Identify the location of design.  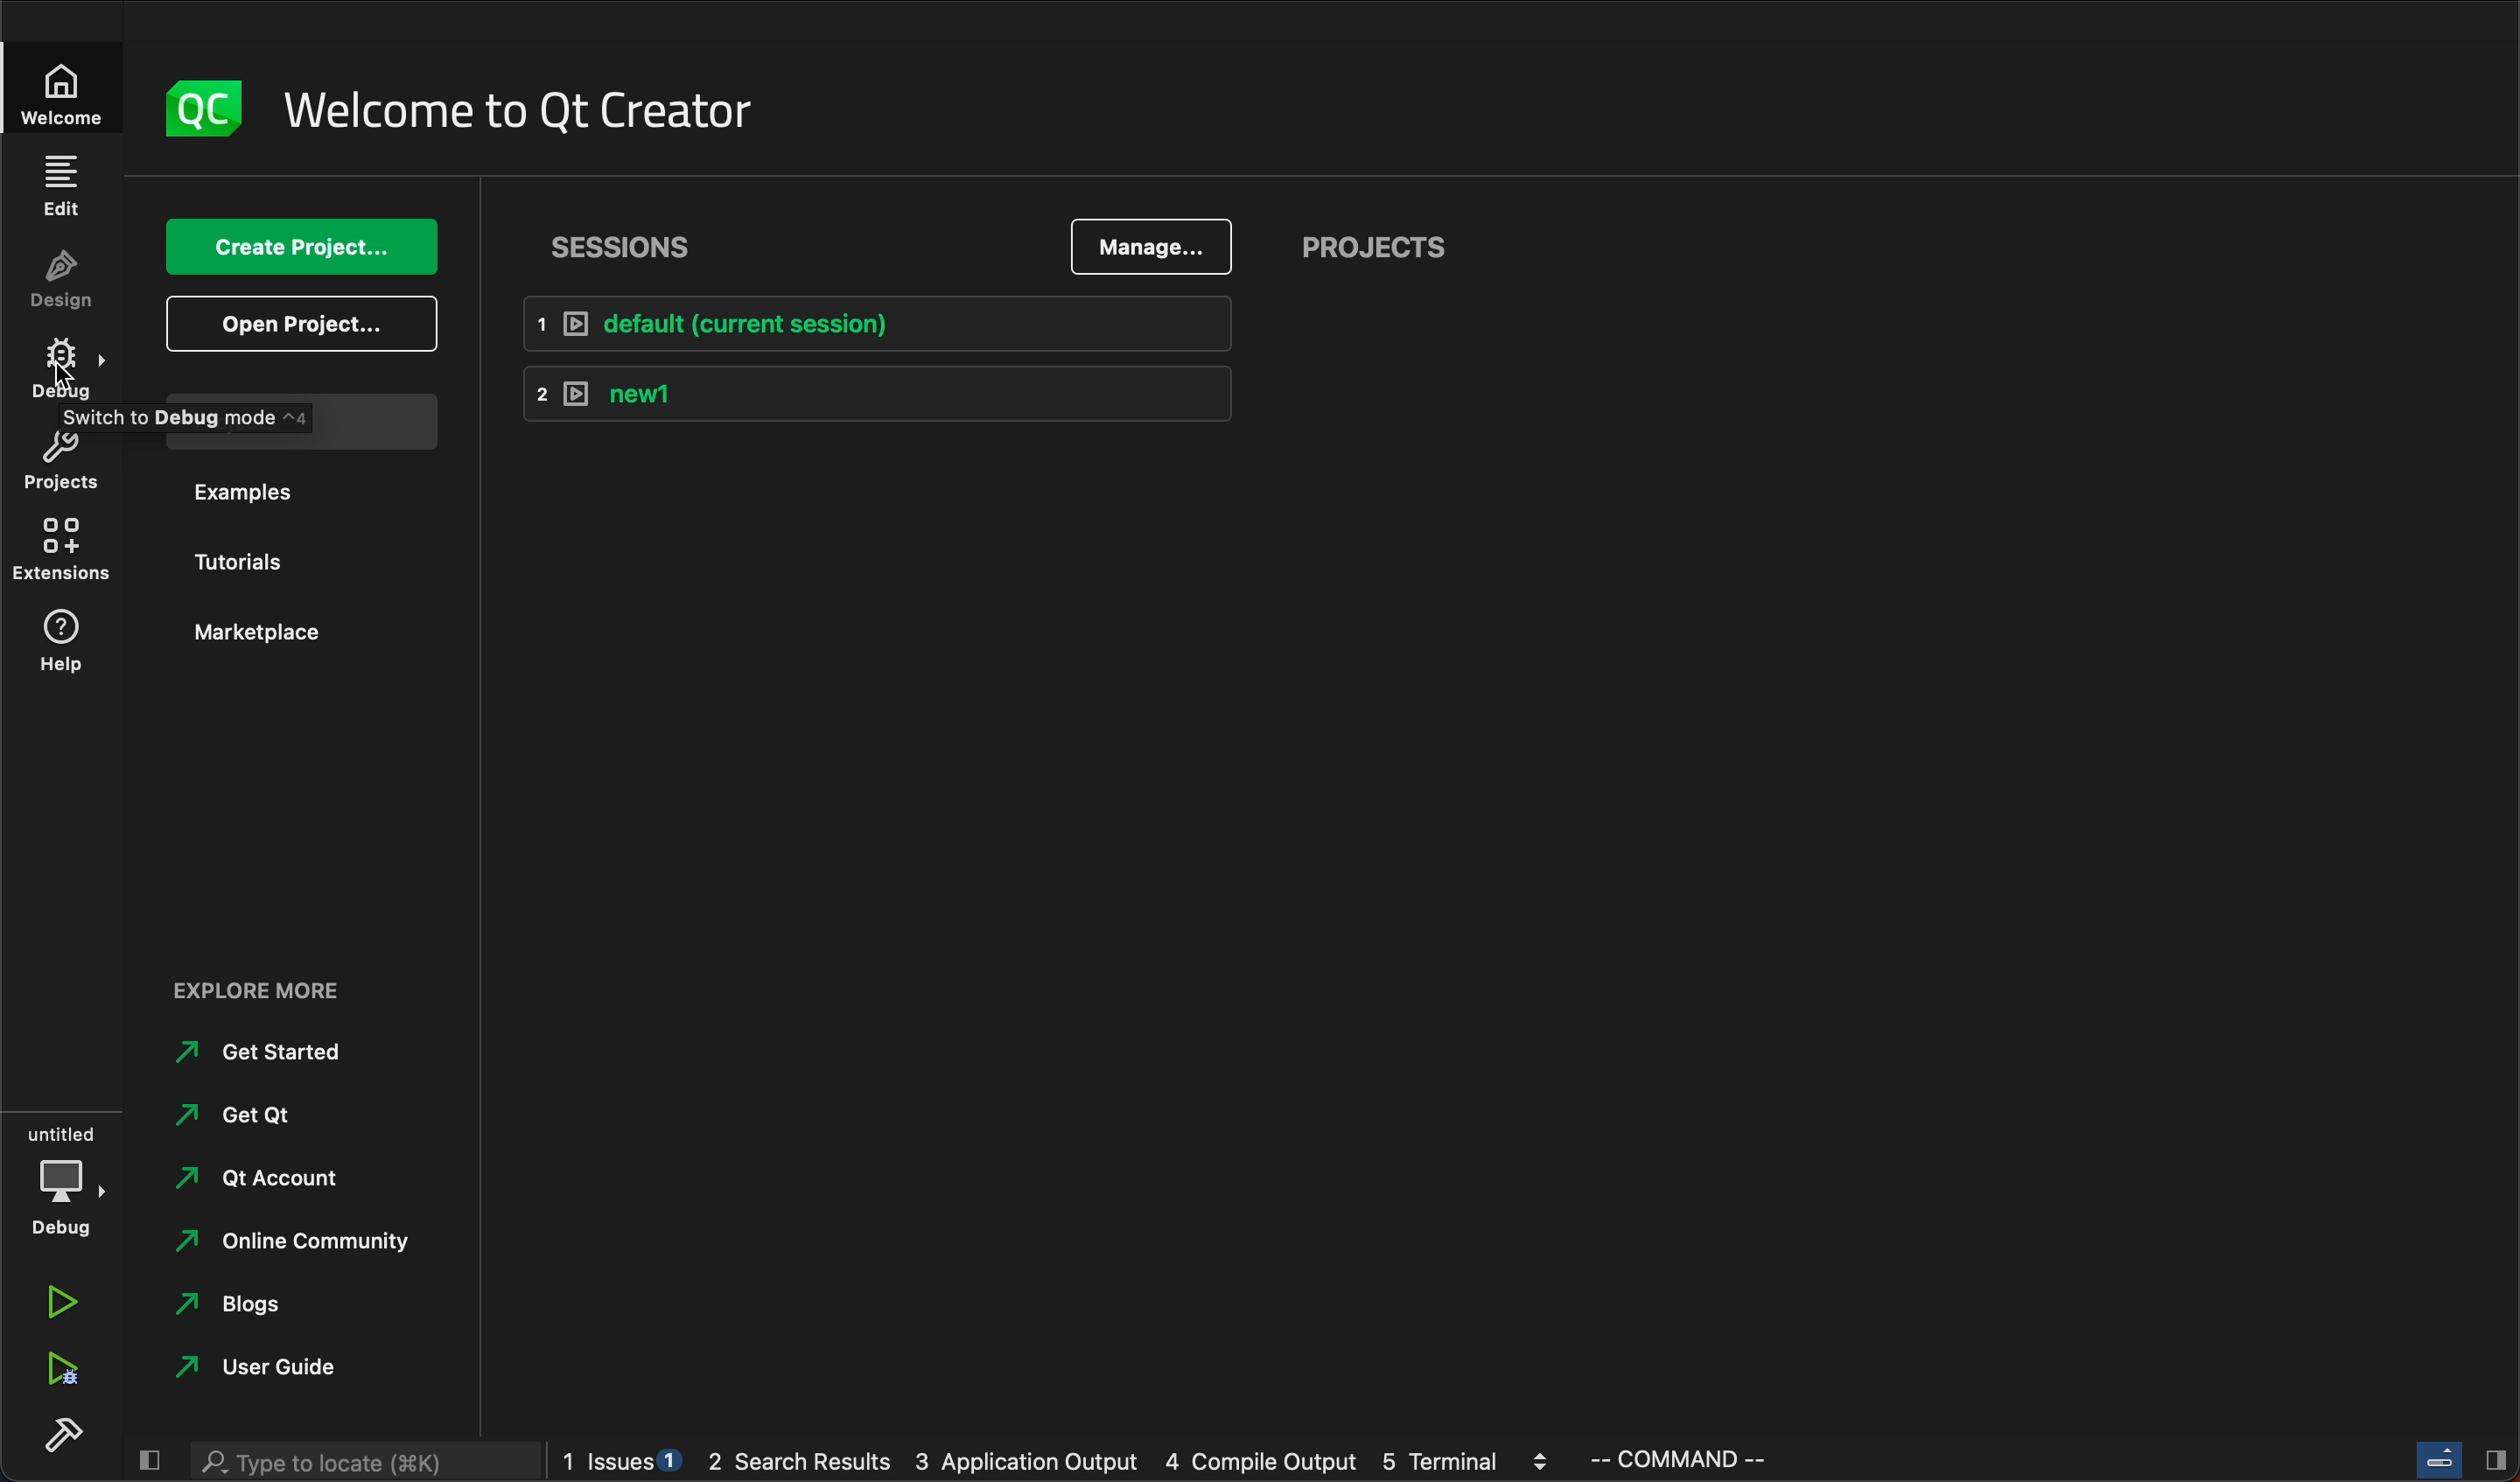
(64, 282).